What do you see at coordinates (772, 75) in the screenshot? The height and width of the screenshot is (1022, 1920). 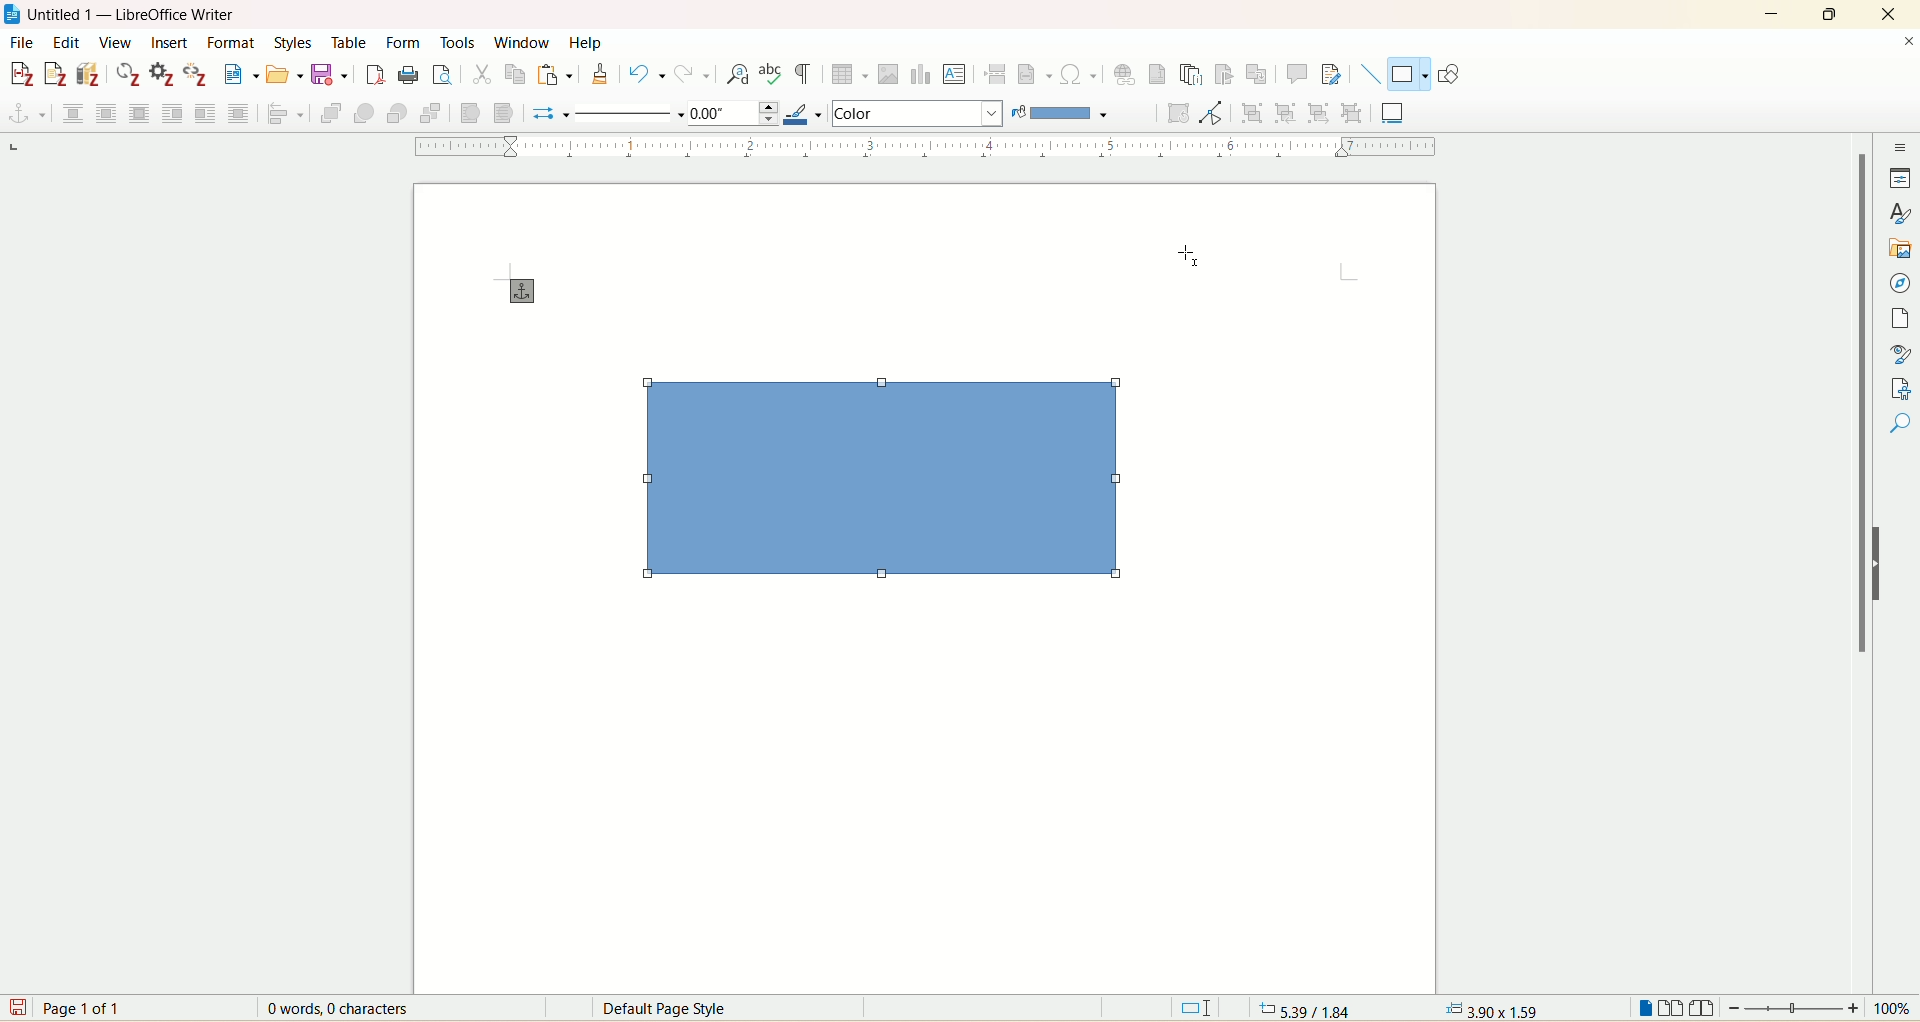 I see `spell check` at bounding box center [772, 75].